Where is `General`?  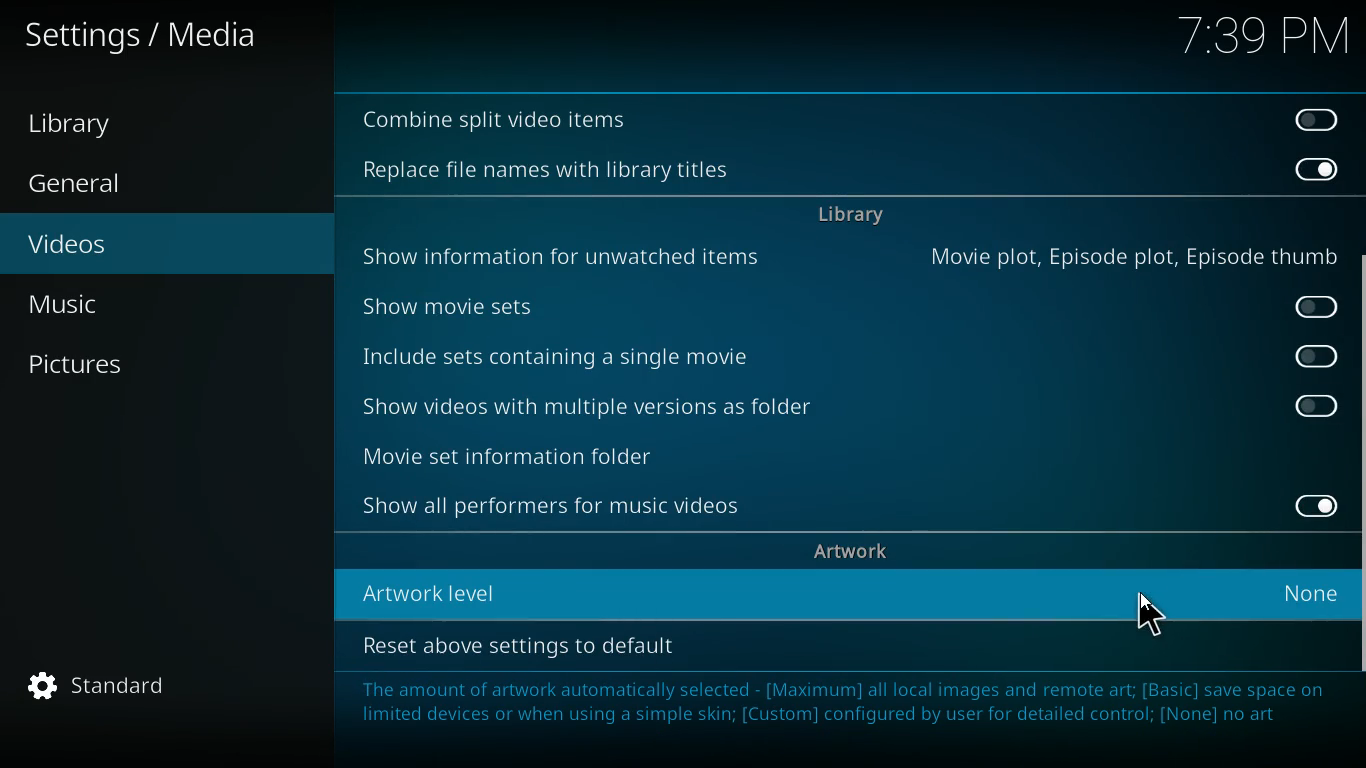
General is located at coordinates (98, 185).